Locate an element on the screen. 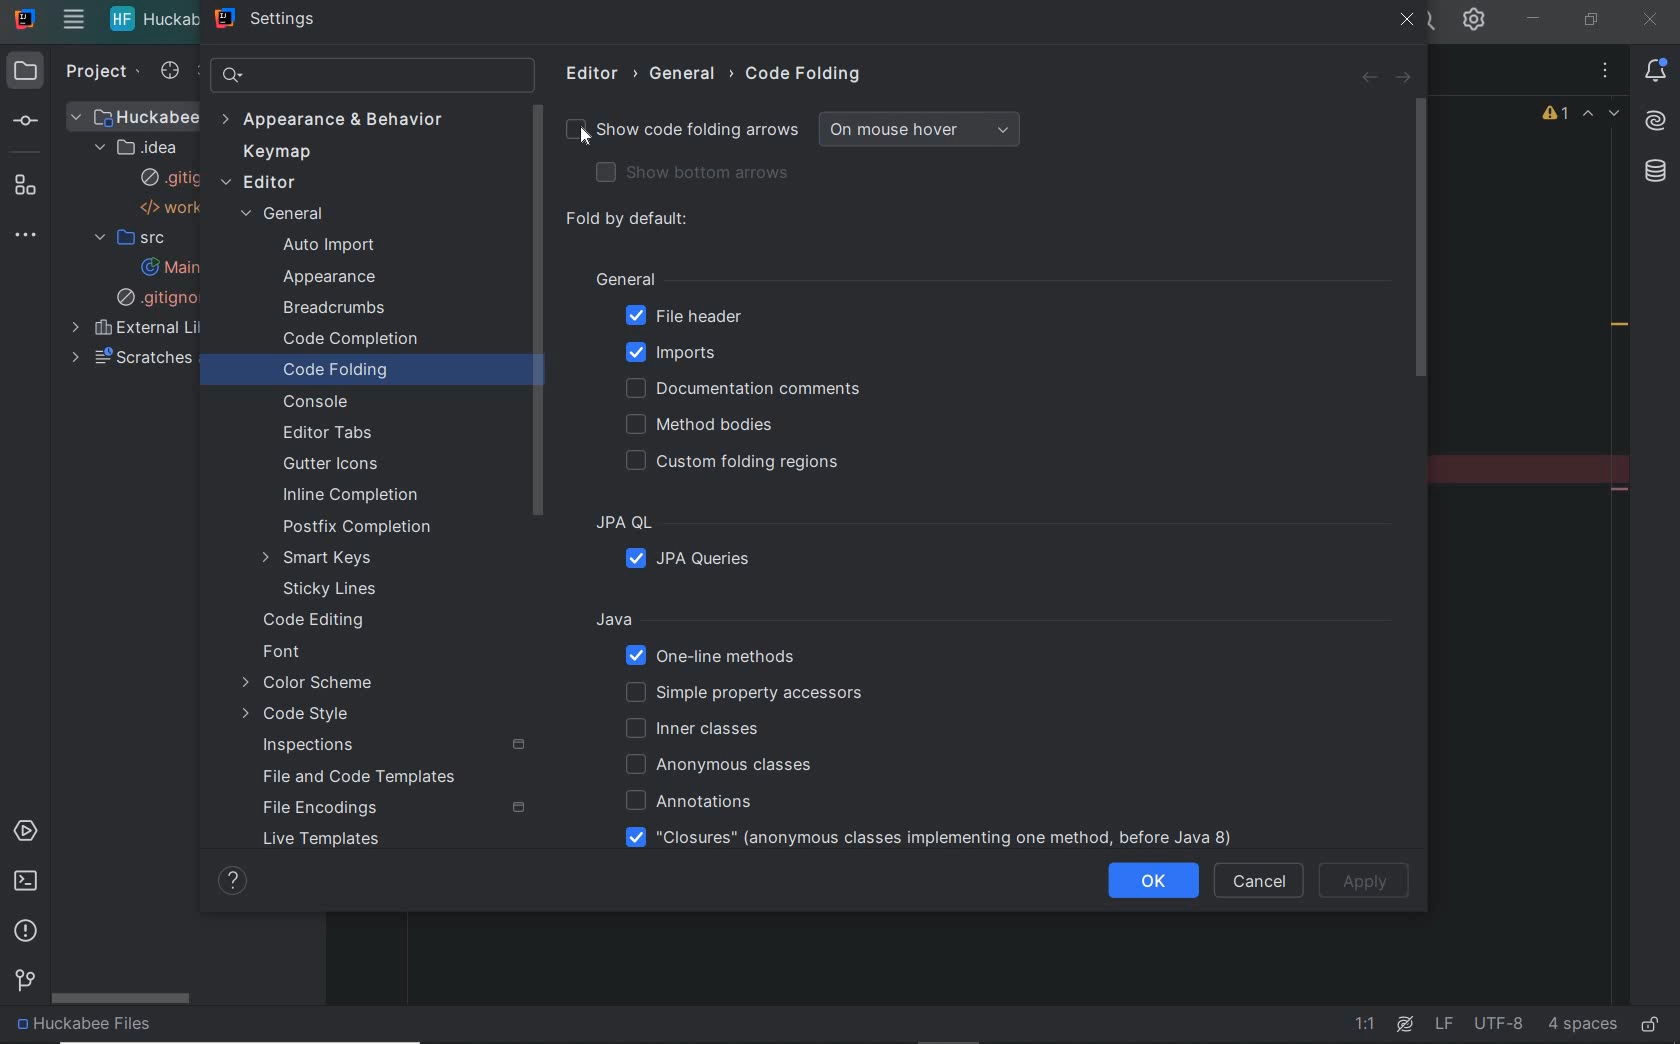 This screenshot has width=1680, height=1044. method bodies is located at coordinates (711, 427).